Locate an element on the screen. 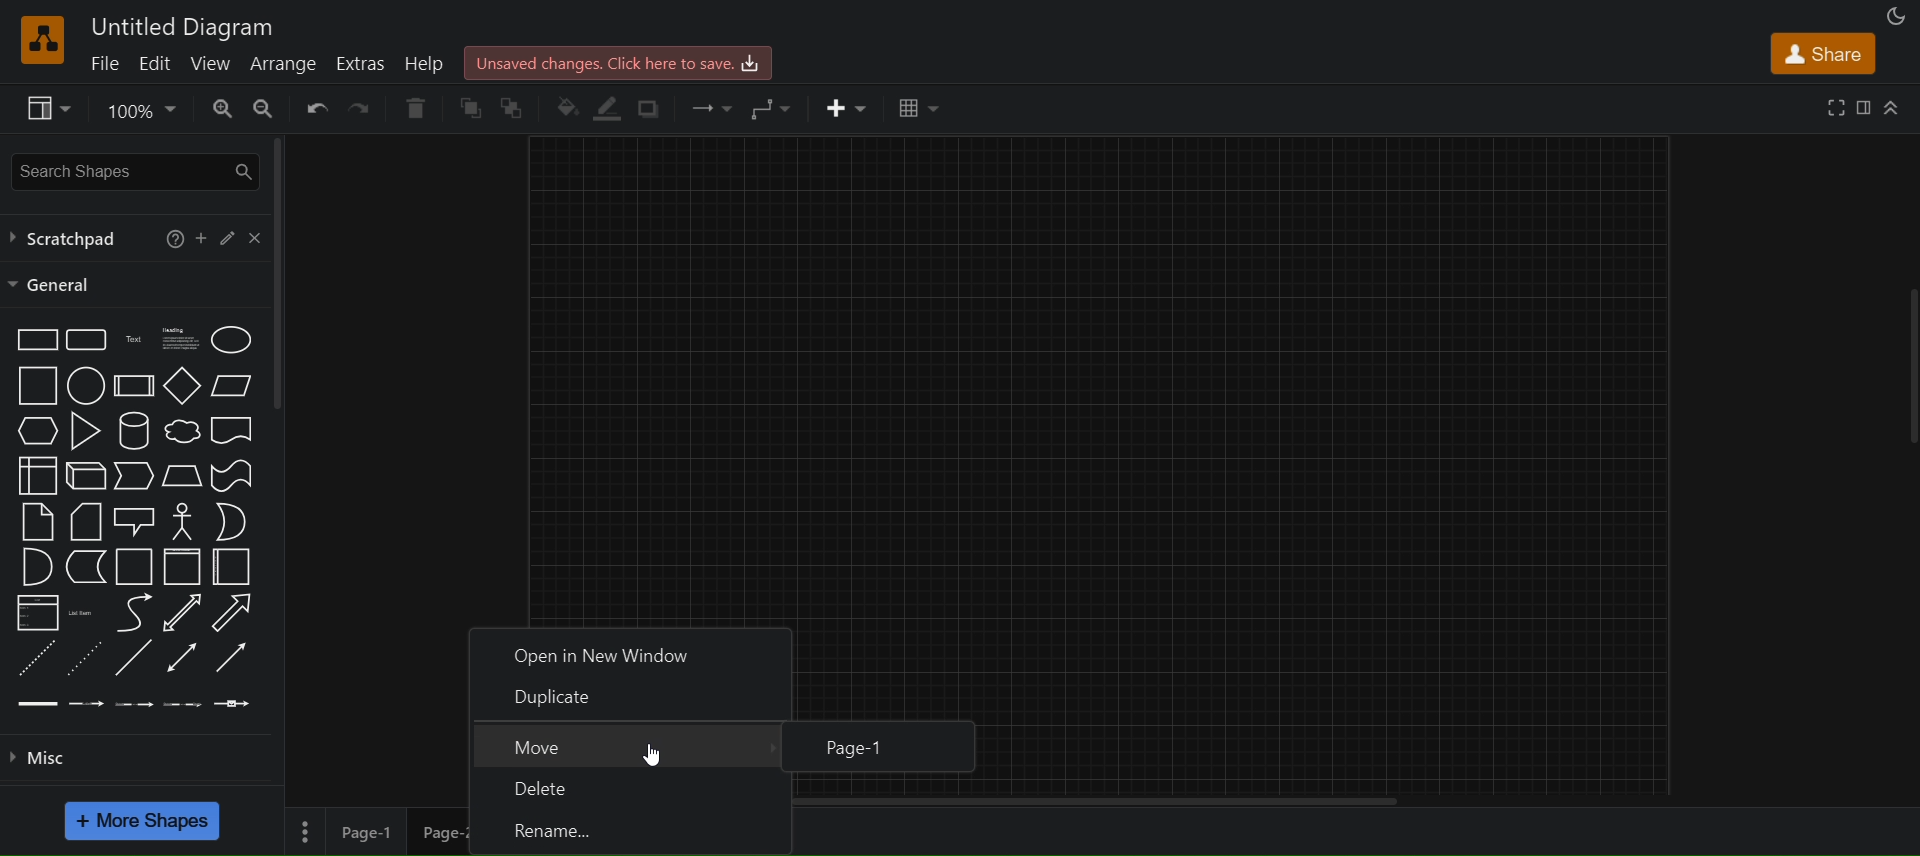 This screenshot has width=1920, height=856. arrow is located at coordinates (232, 611).